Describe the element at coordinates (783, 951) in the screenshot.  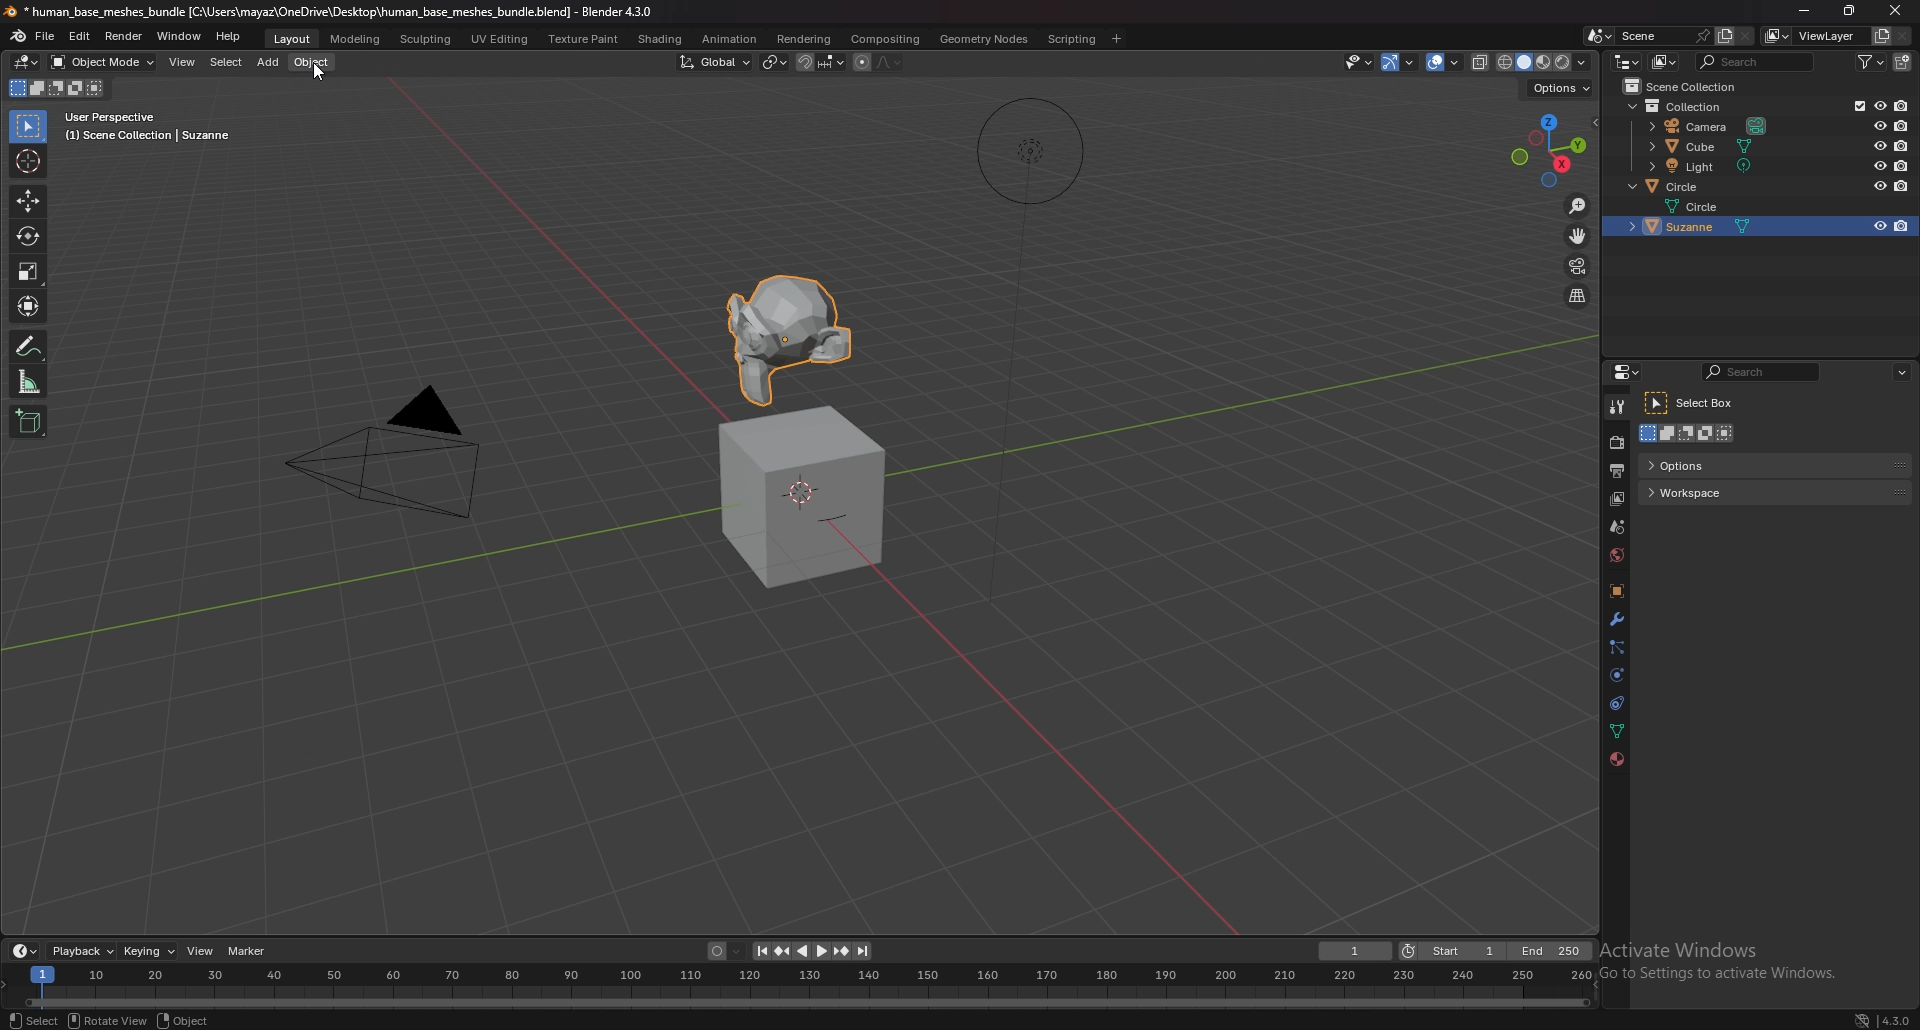
I see `jump to keyframe` at that location.